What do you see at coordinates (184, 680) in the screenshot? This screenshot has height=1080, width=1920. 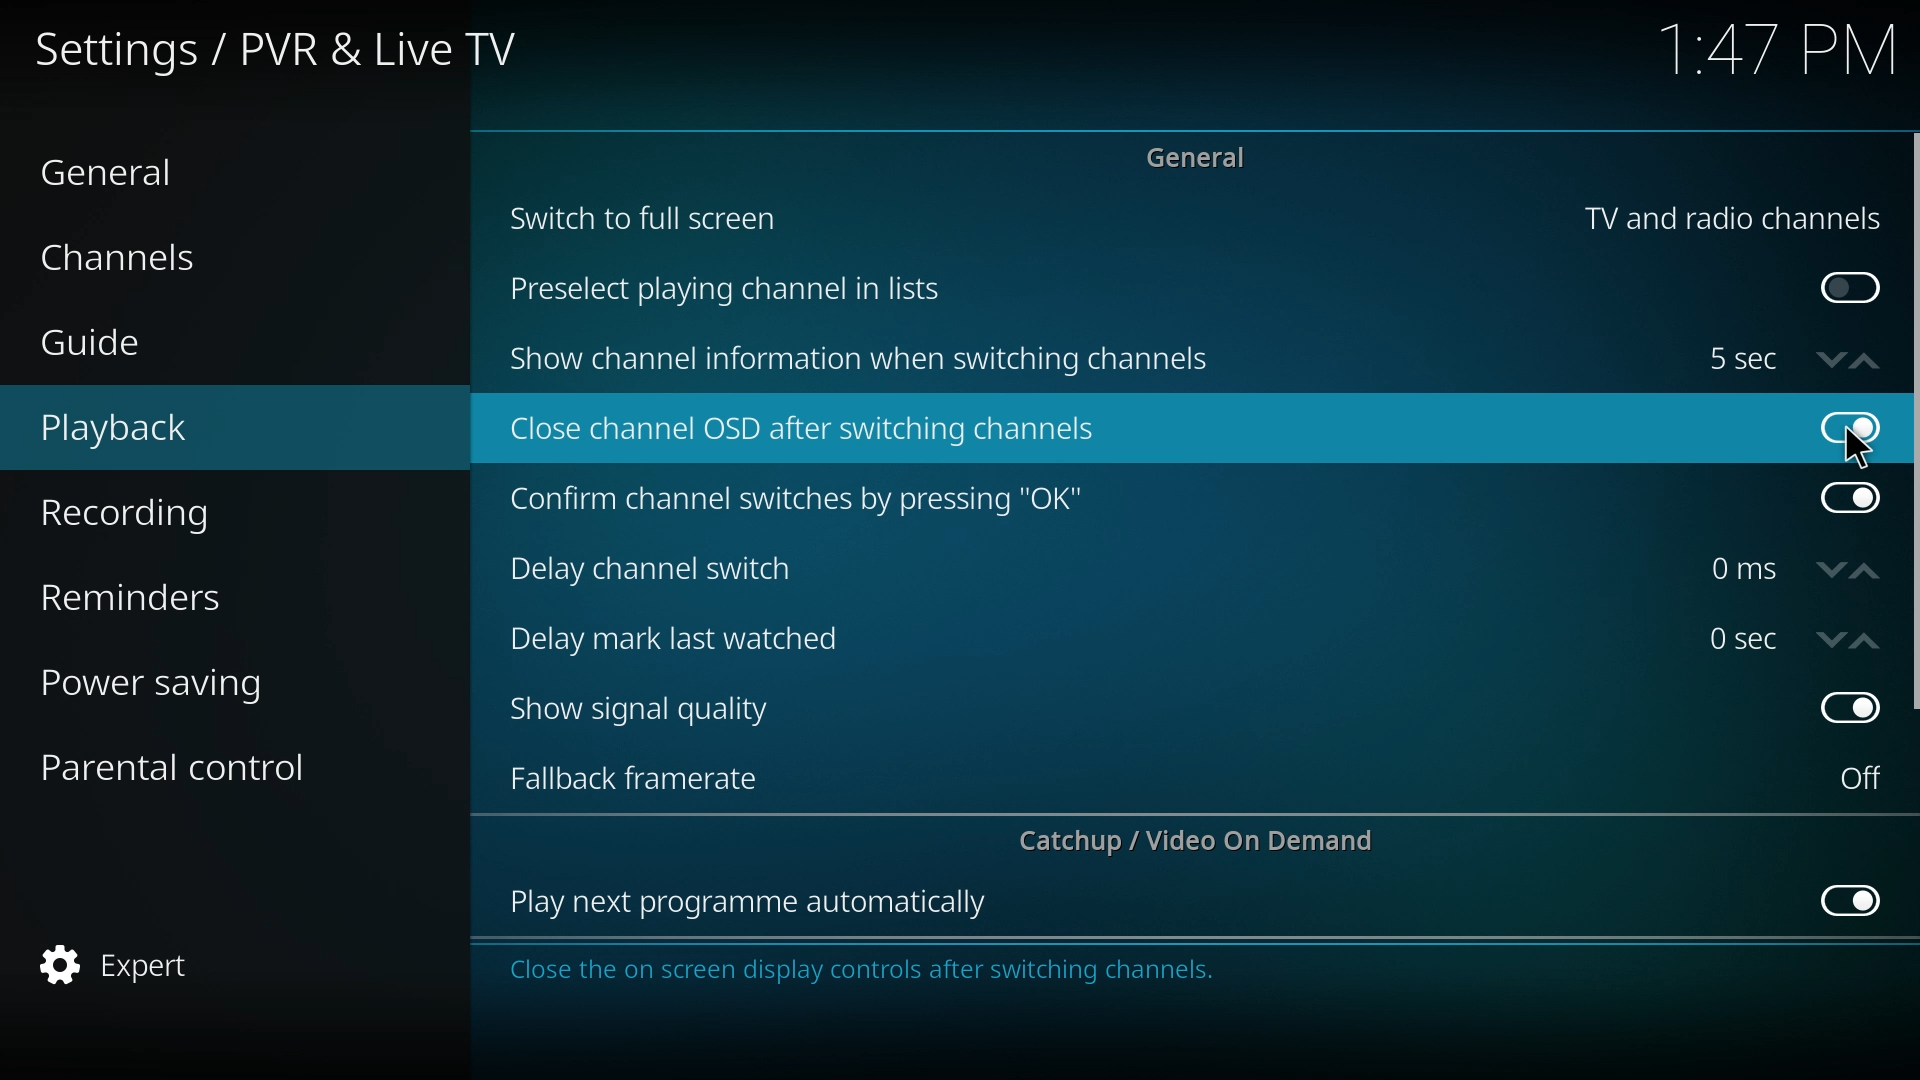 I see `power saving` at bounding box center [184, 680].